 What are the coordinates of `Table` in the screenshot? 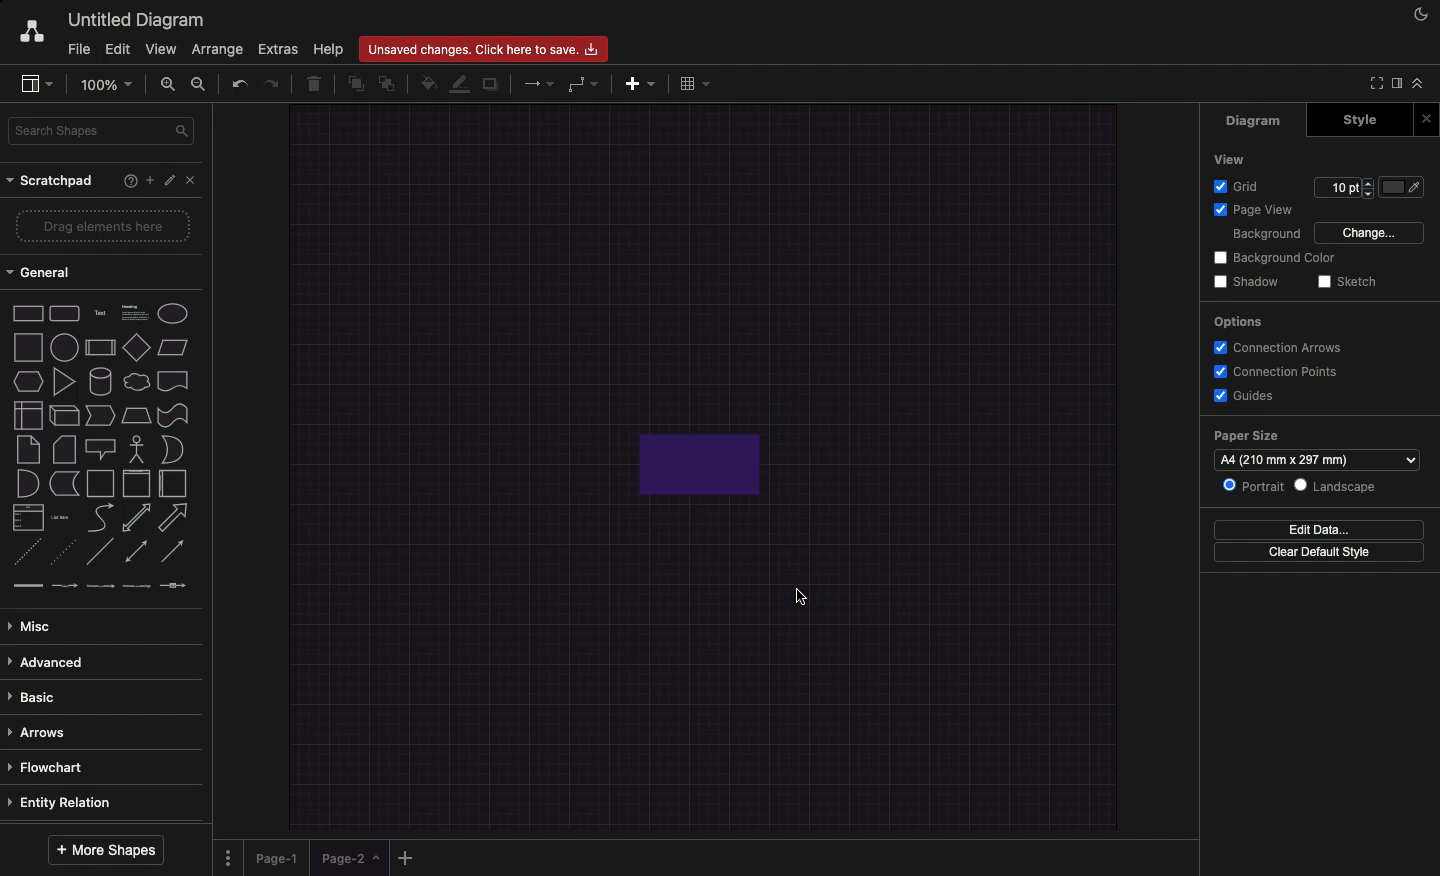 It's located at (692, 83).